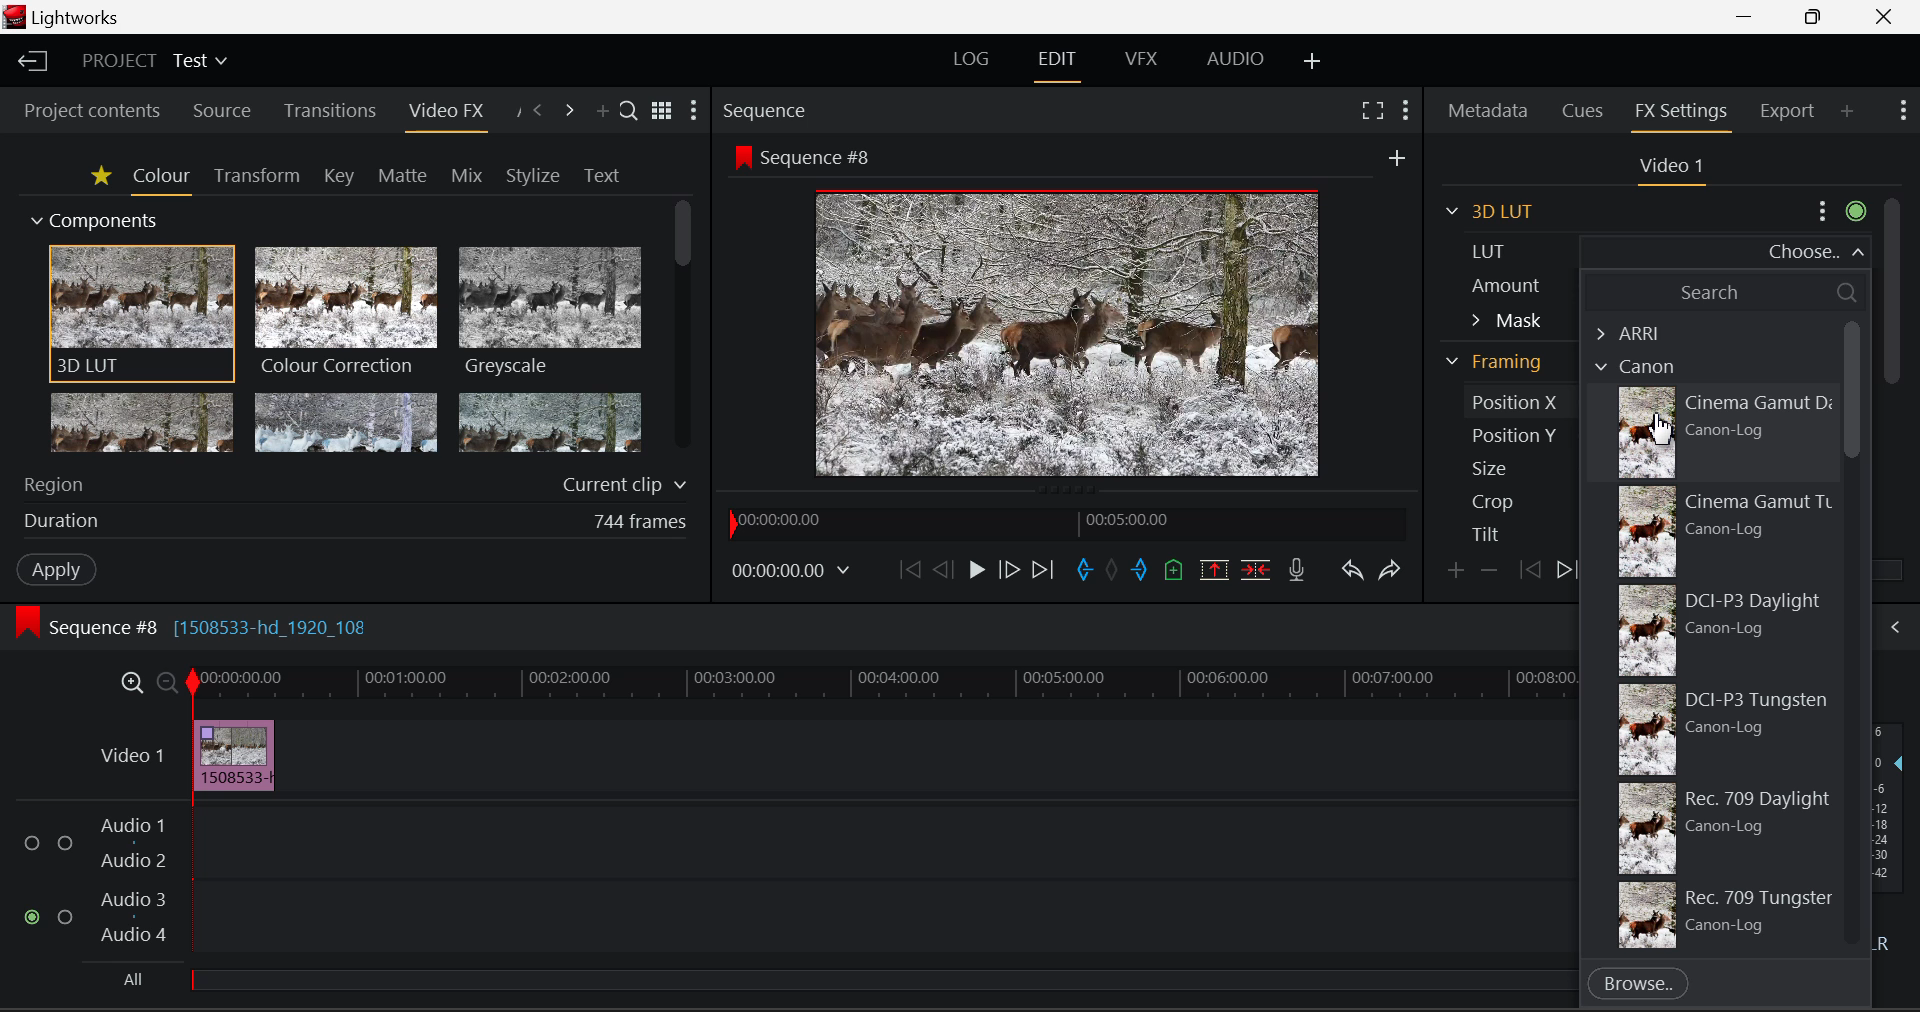 This screenshot has width=1920, height=1012. Describe the element at coordinates (680, 329) in the screenshot. I see `Scroll Bar` at that location.